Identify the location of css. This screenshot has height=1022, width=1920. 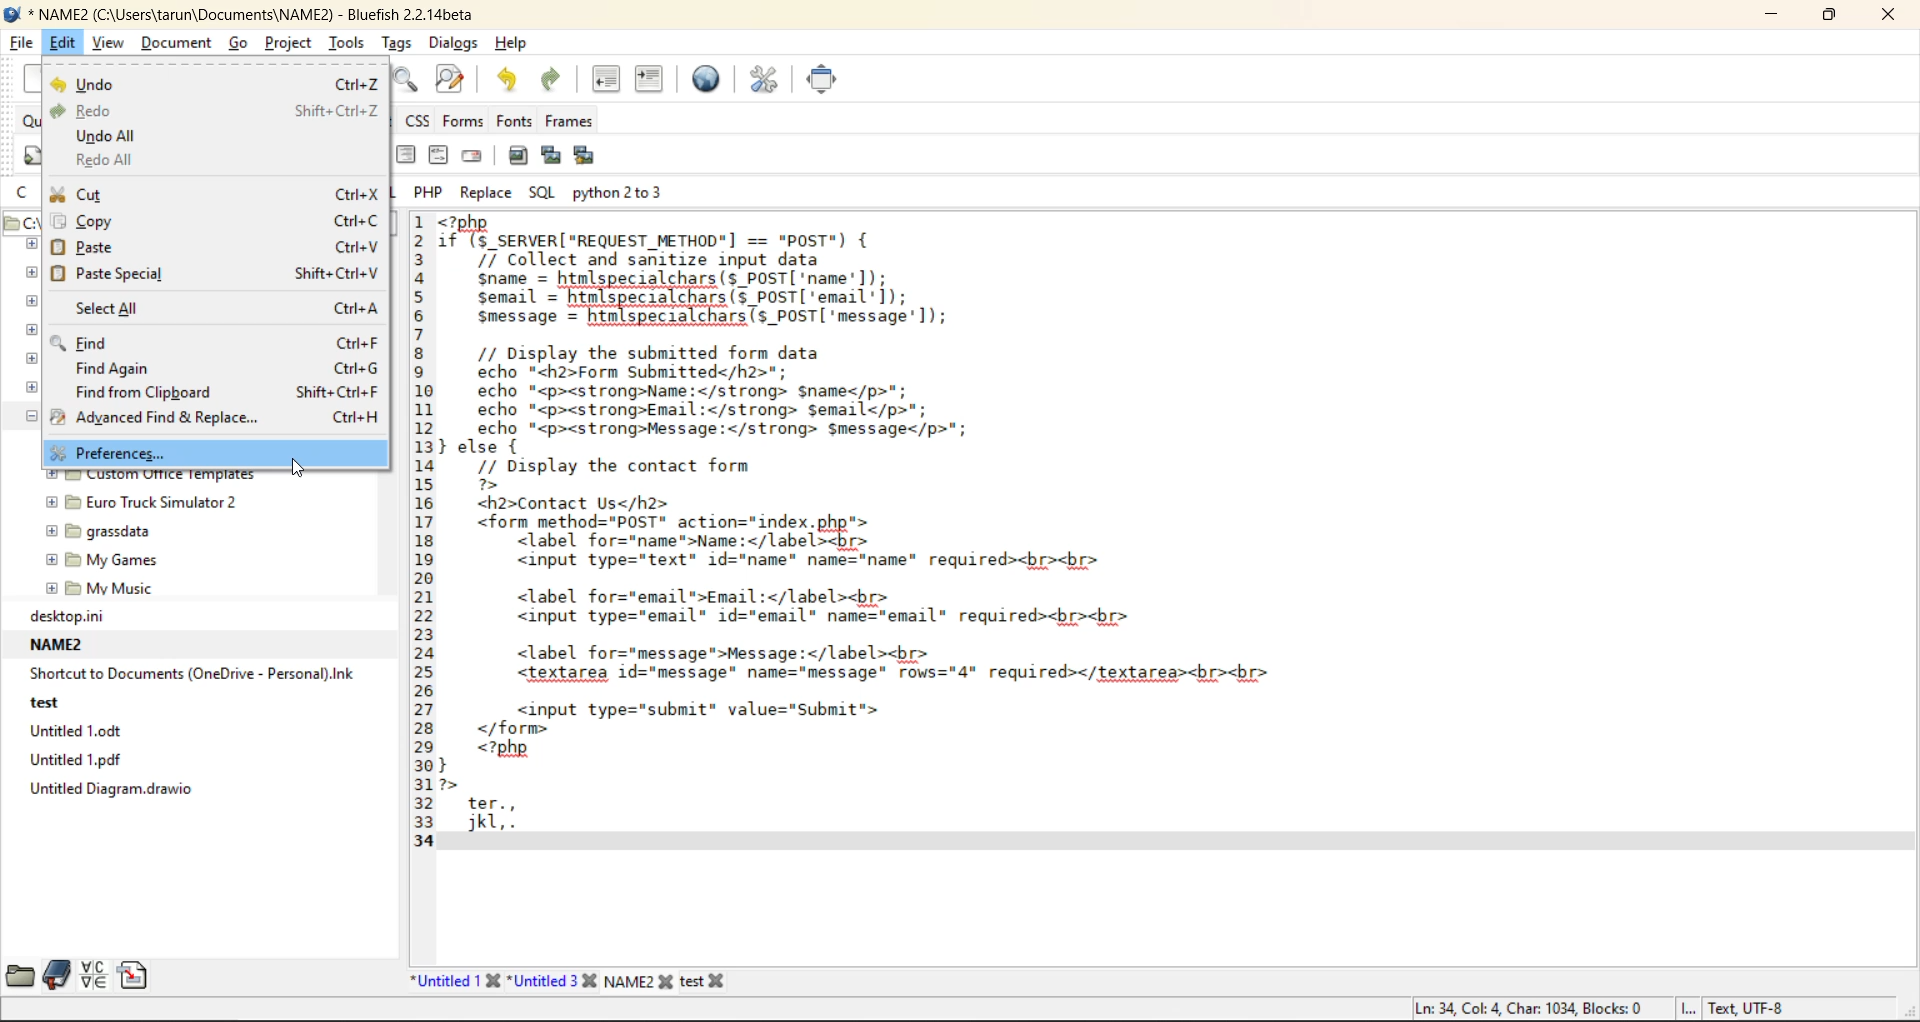
(414, 119).